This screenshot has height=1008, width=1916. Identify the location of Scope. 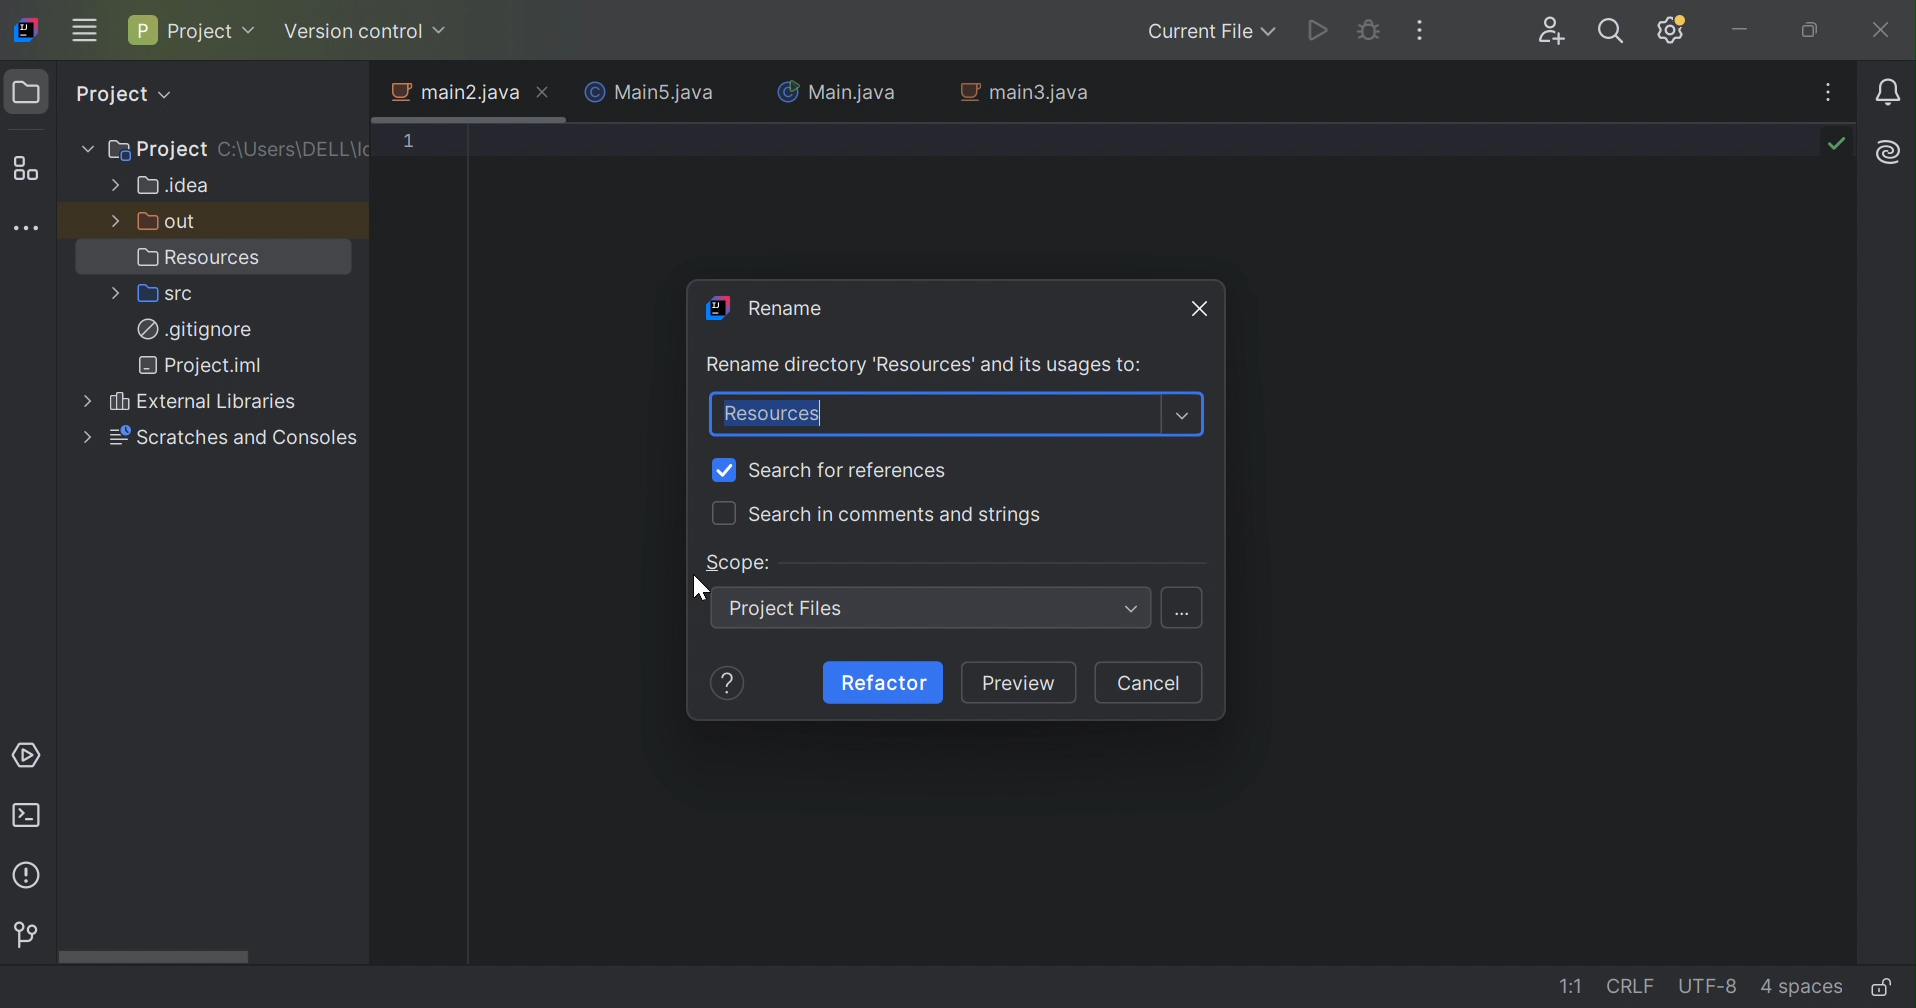
(740, 562).